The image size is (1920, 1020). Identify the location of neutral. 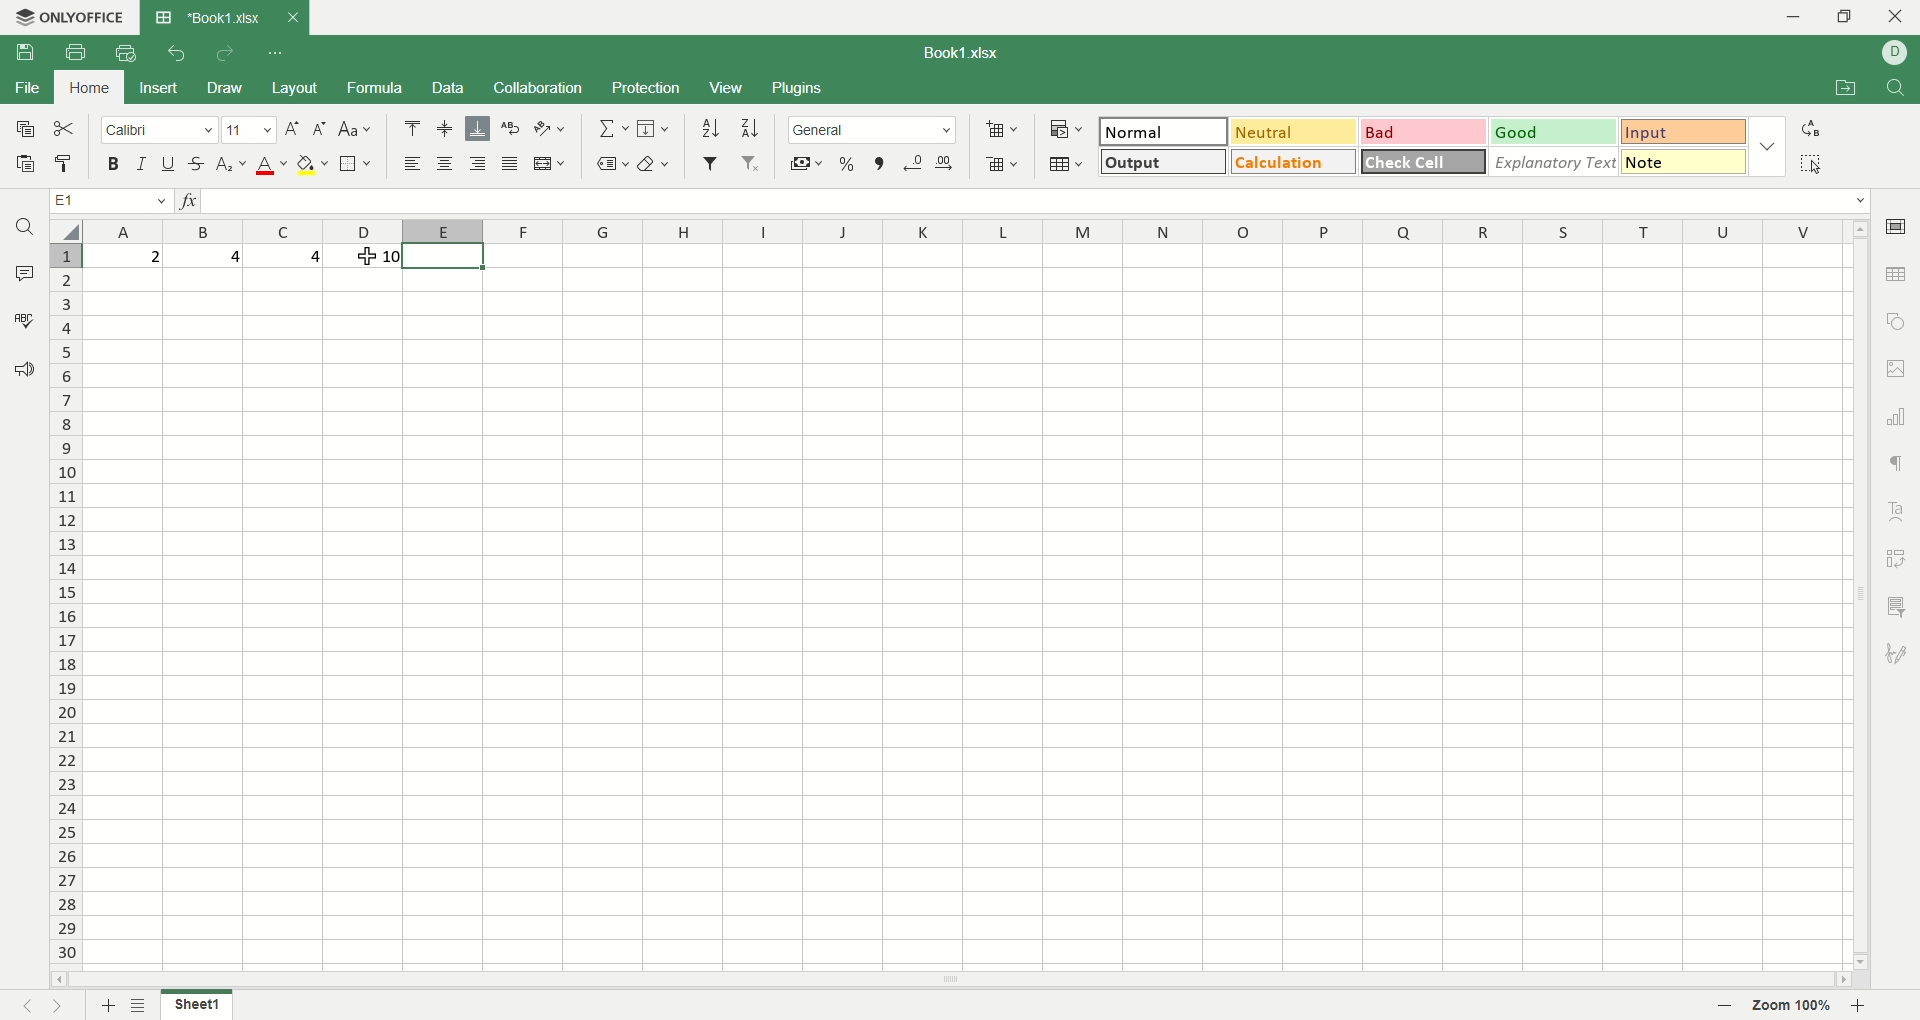
(1297, 131).